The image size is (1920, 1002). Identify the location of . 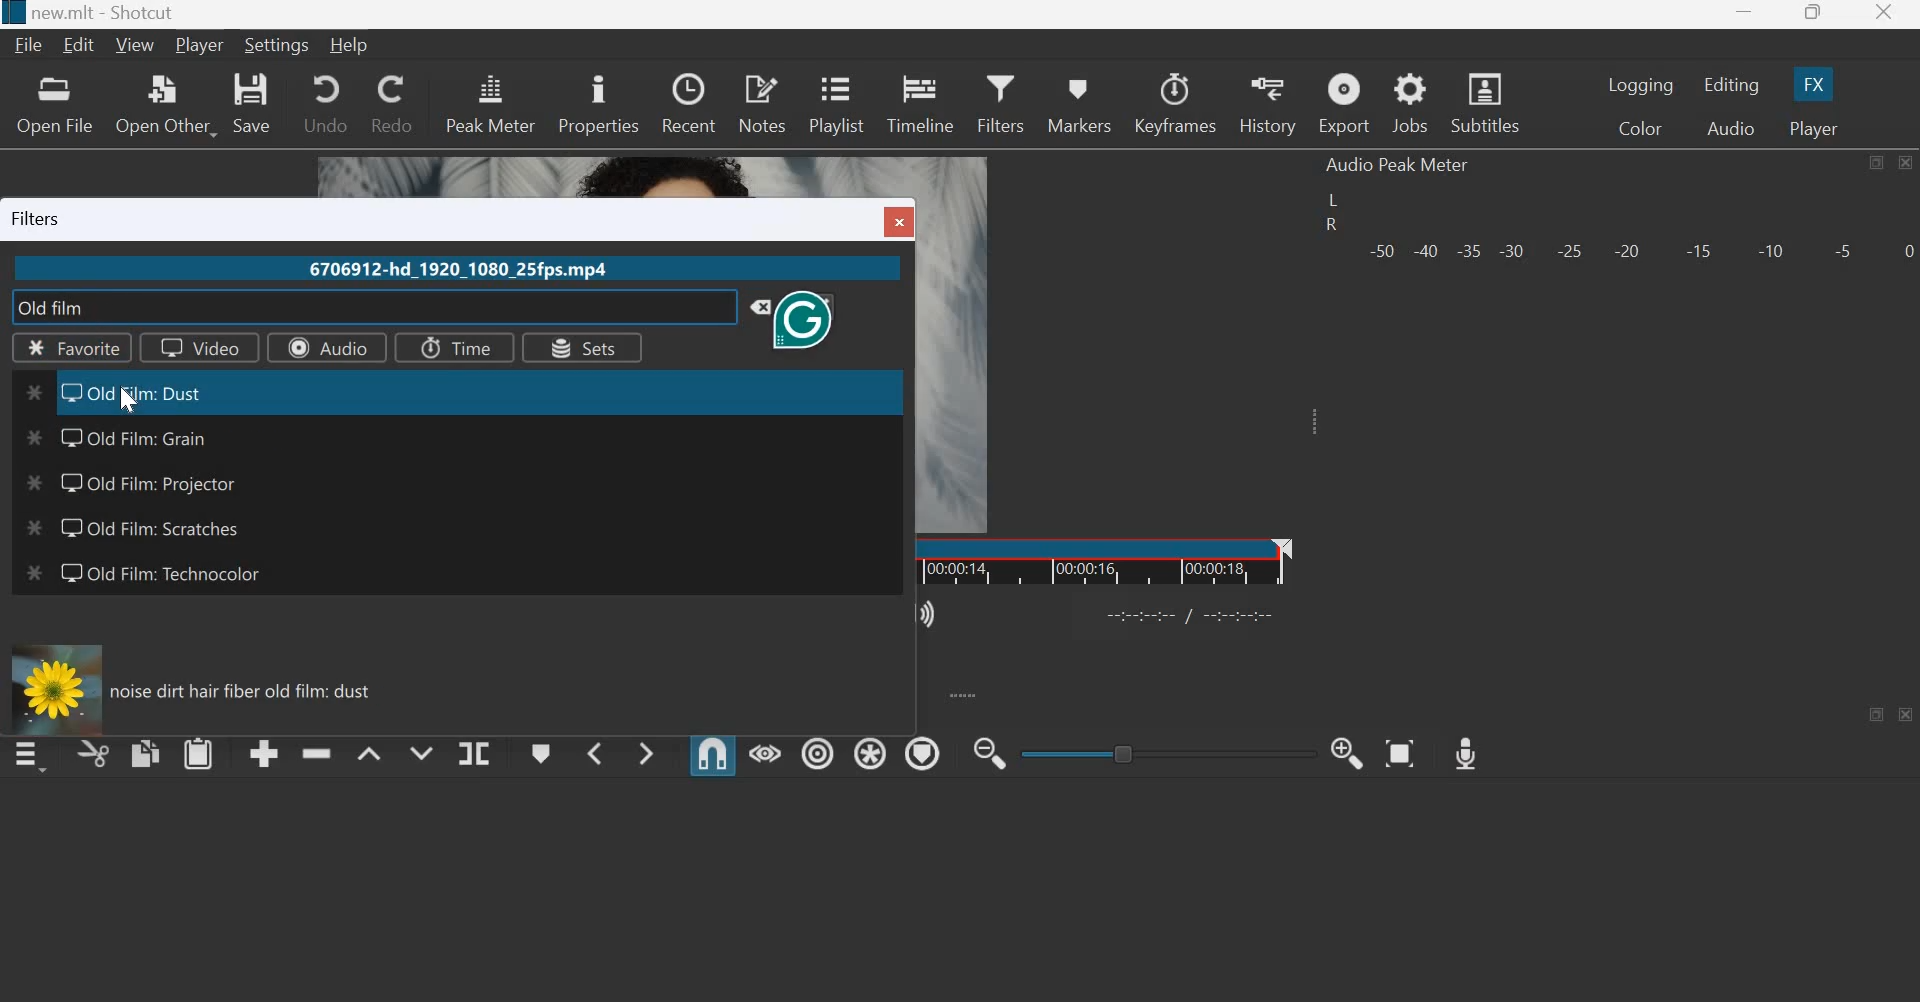
(32, 485).